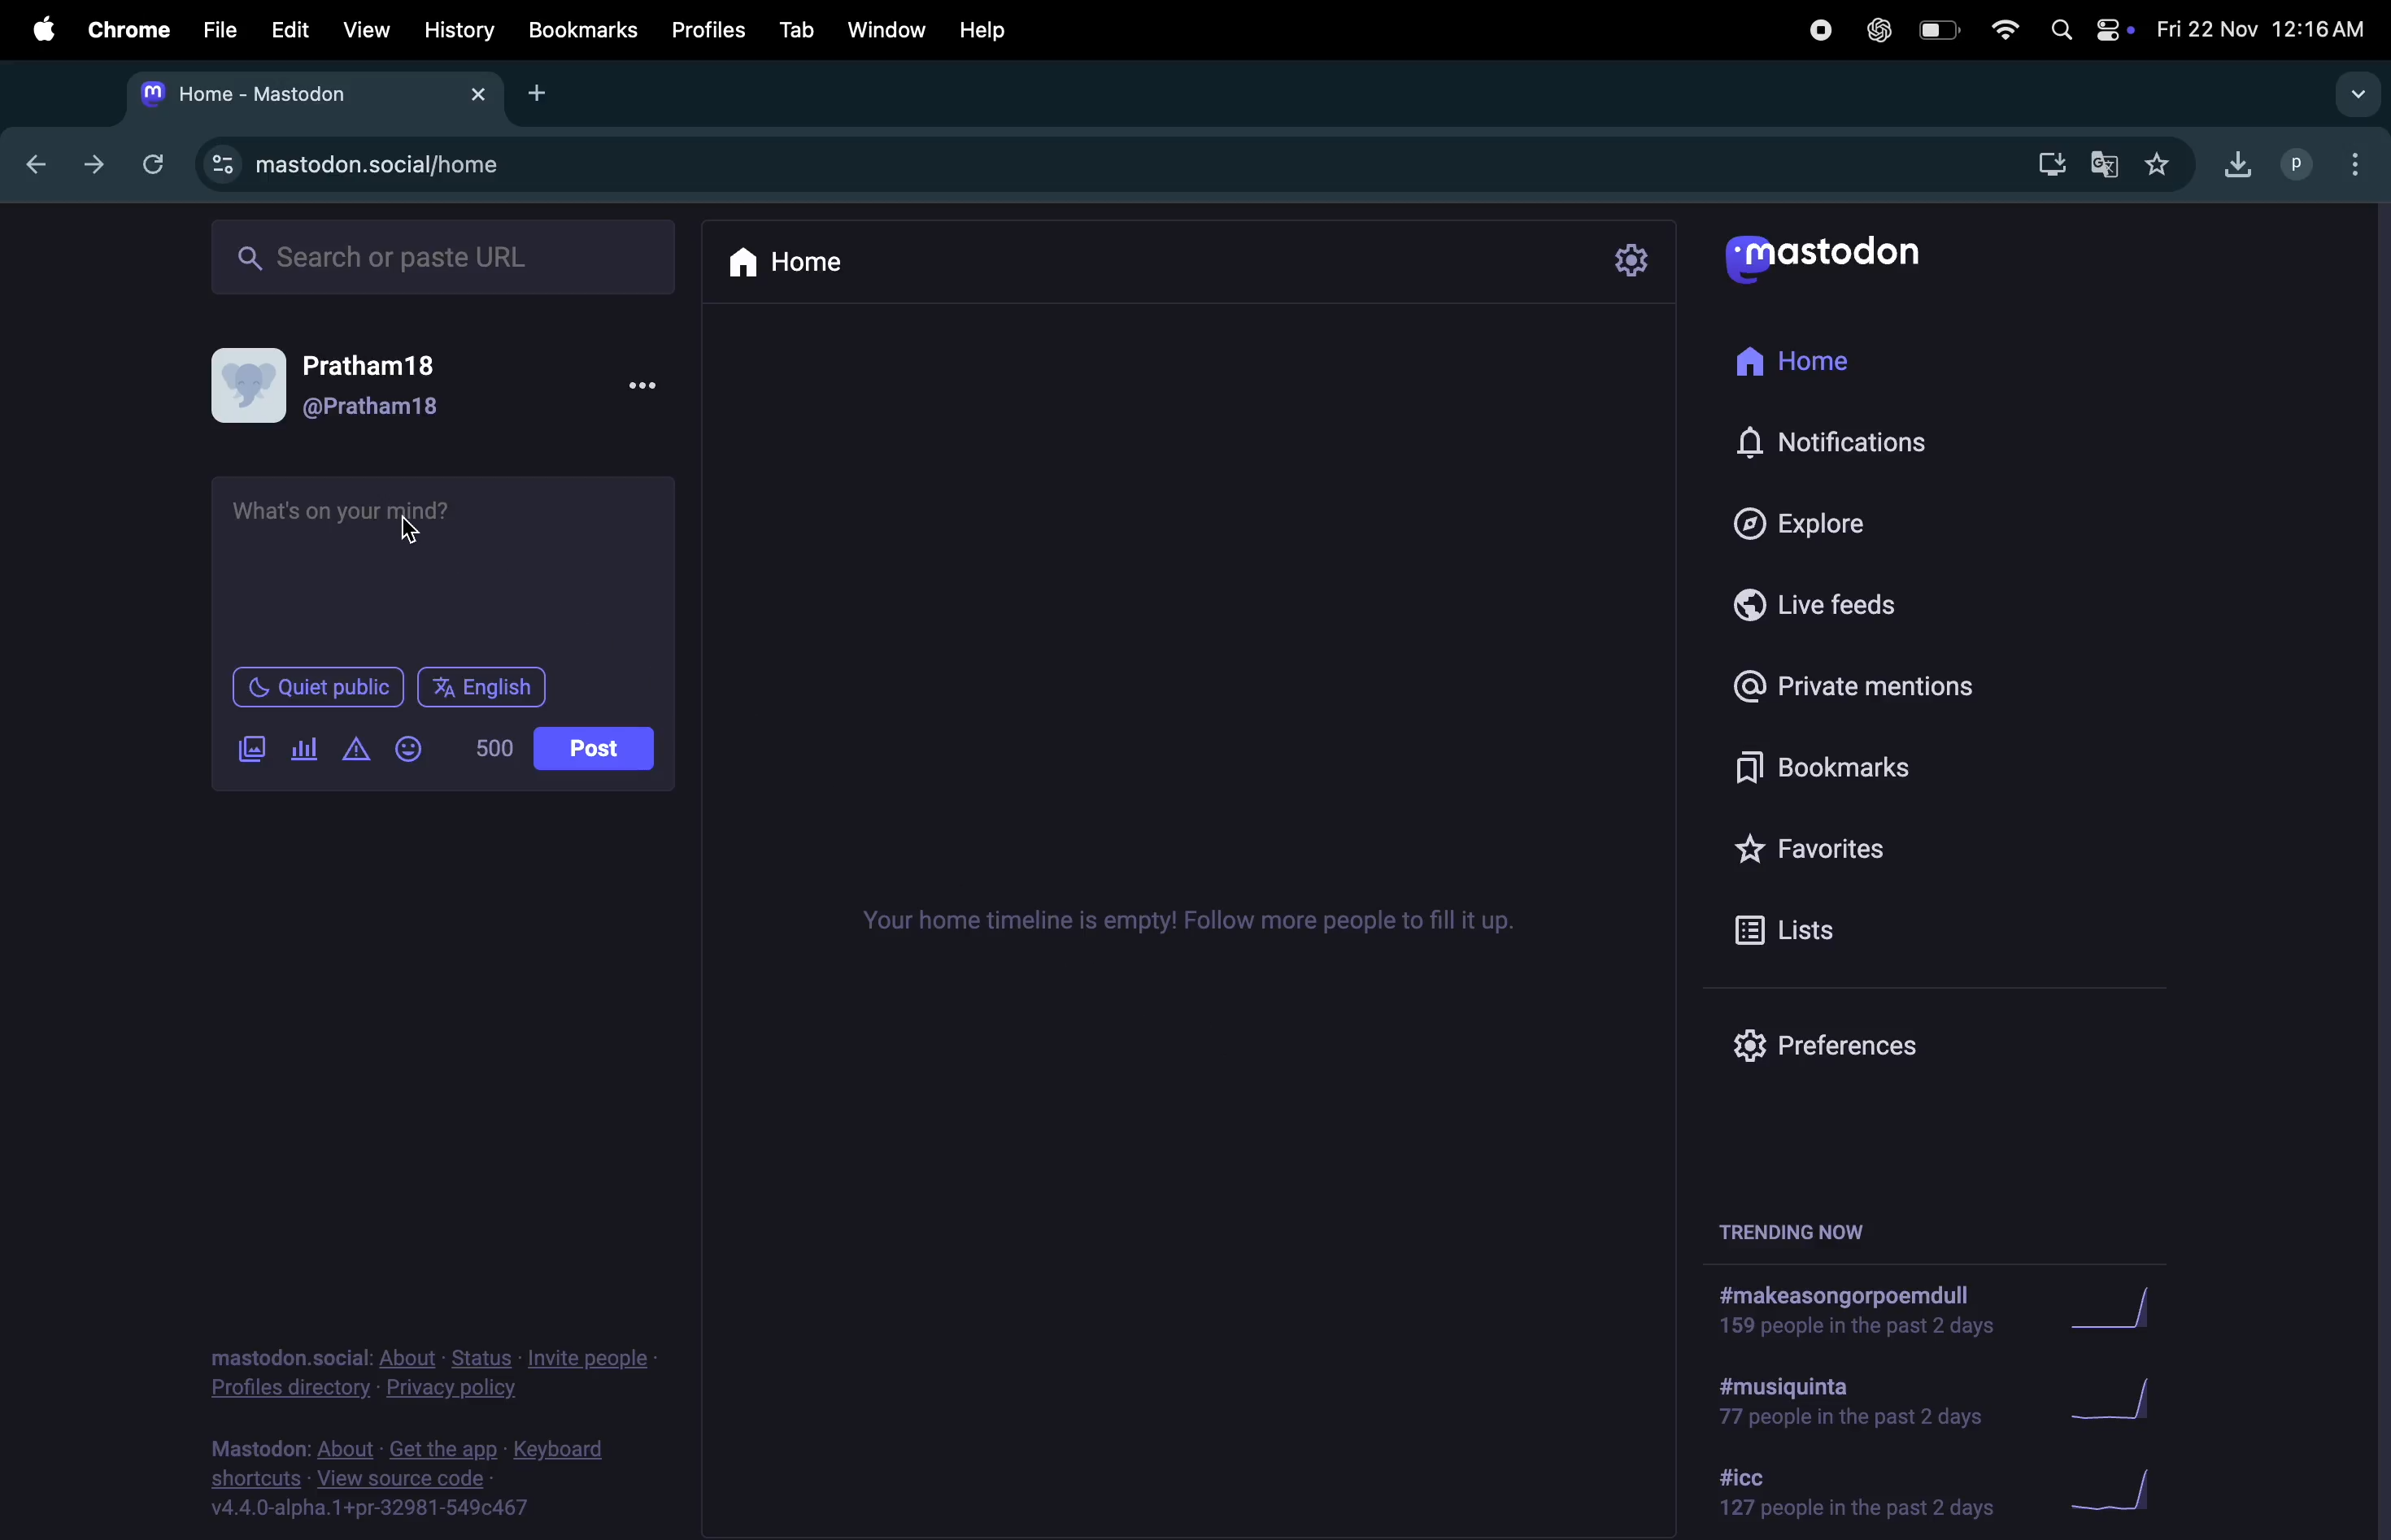 Image resolution: width=2391 pixels, height=1540 pixels. What do you see at coordinates (477, 689) in the screenshot?
I see `english` at bounding box center [477, 689].